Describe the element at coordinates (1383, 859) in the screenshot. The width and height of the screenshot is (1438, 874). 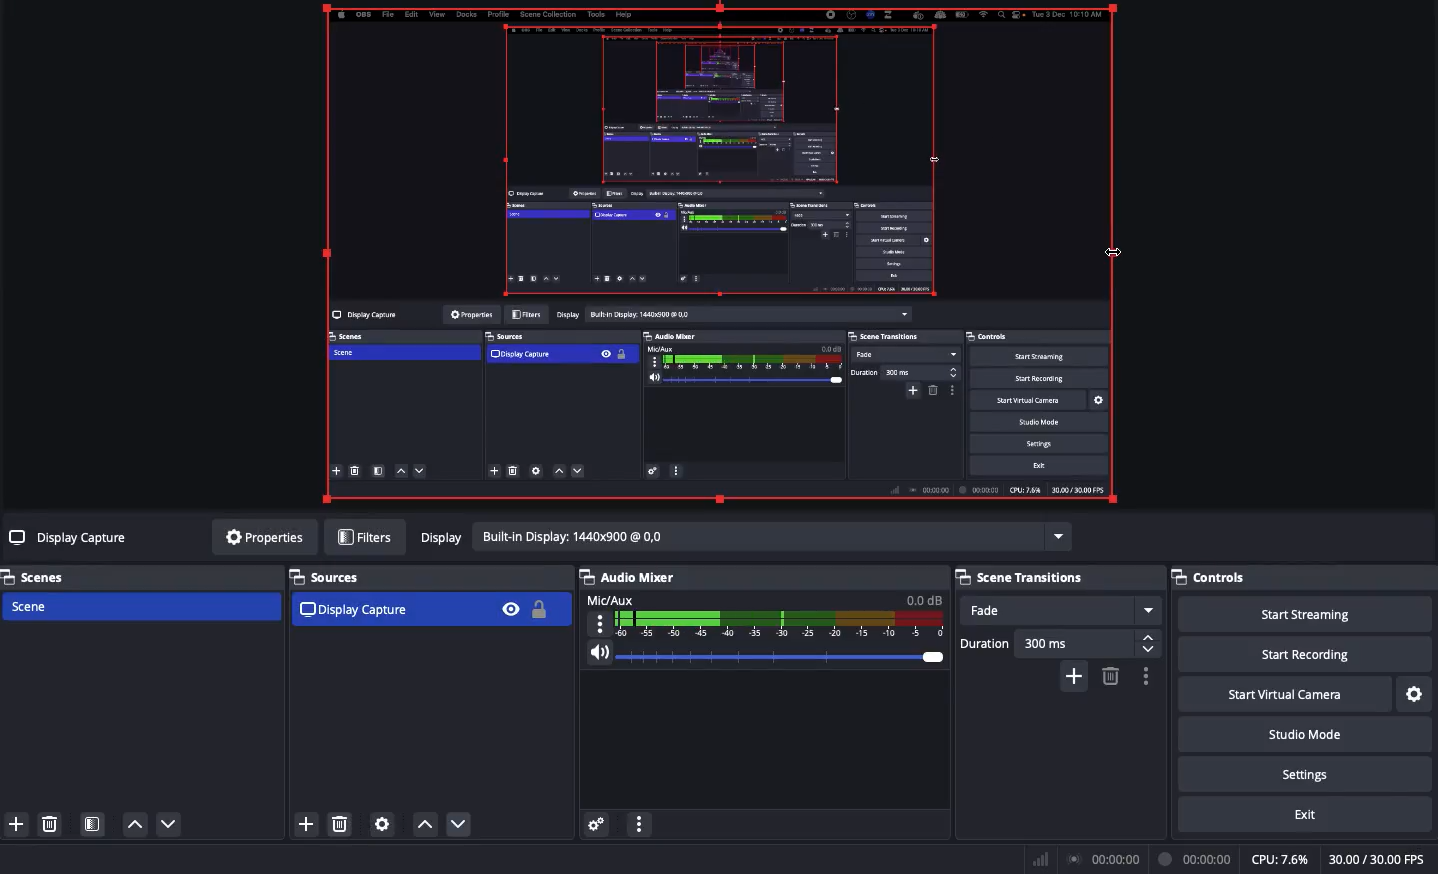
I see `FPS` at that location.